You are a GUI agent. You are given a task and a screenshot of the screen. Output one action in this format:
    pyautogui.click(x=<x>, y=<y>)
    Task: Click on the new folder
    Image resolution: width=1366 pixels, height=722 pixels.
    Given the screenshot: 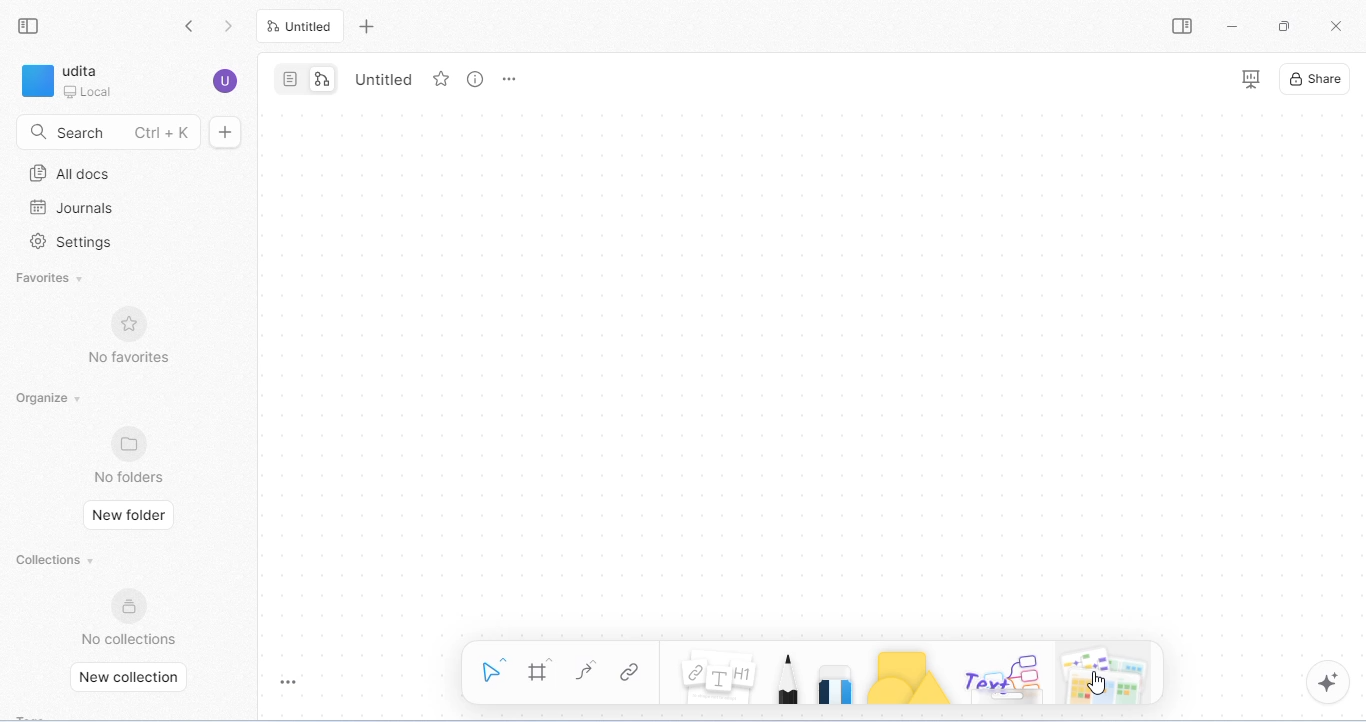 What is the action you would take?
    pyautogui.click(x=130, y=514)
    